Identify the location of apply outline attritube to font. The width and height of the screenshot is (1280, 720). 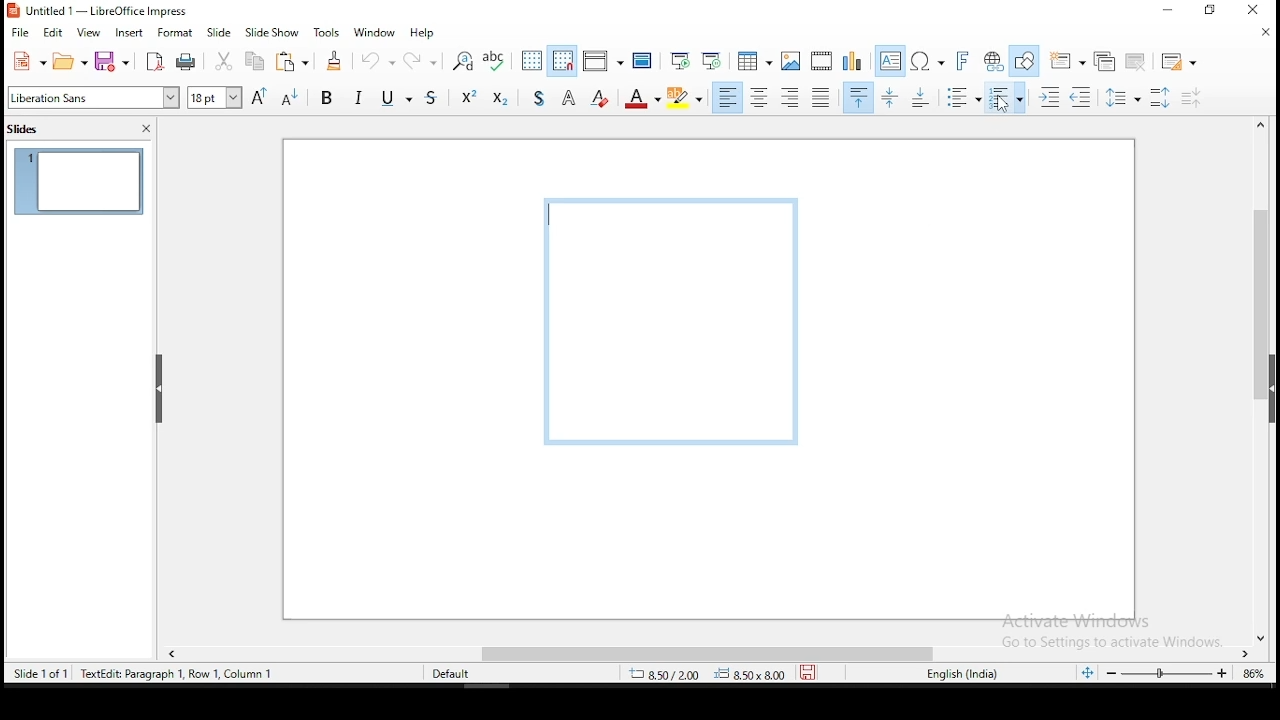
(566, 98).